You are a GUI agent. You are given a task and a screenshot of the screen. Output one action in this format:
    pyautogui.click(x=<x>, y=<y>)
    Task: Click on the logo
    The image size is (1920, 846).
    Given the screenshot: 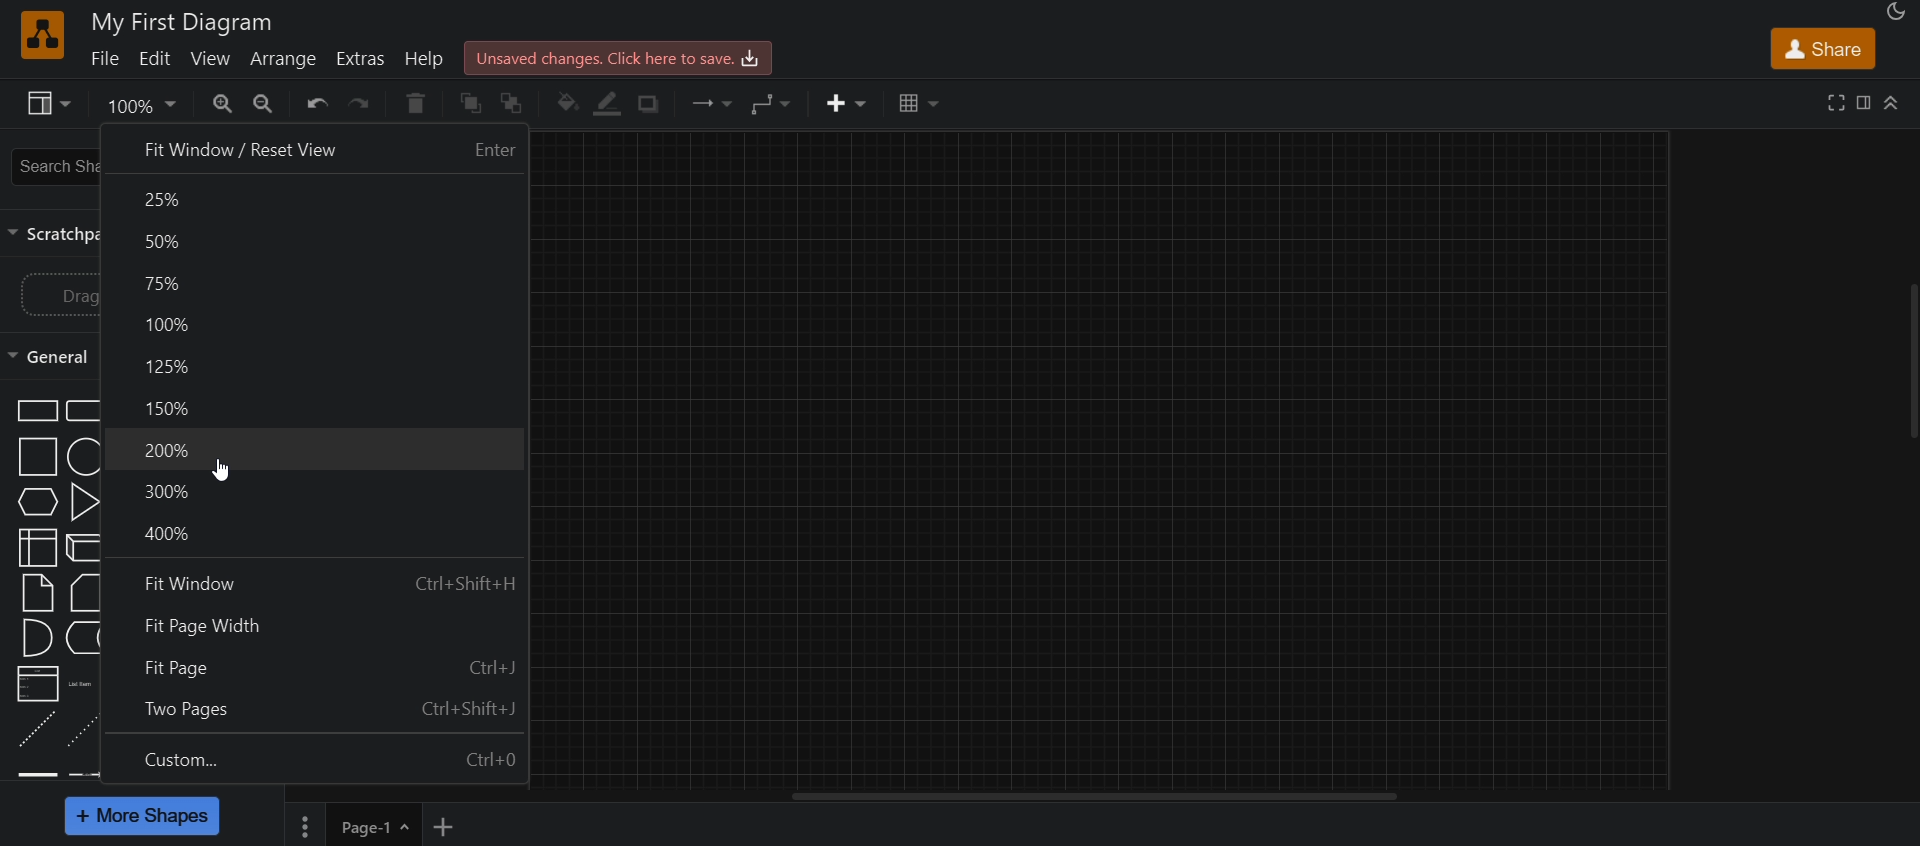 What is the action you would take?
    pyautogui.click(x=39, y=32)
    